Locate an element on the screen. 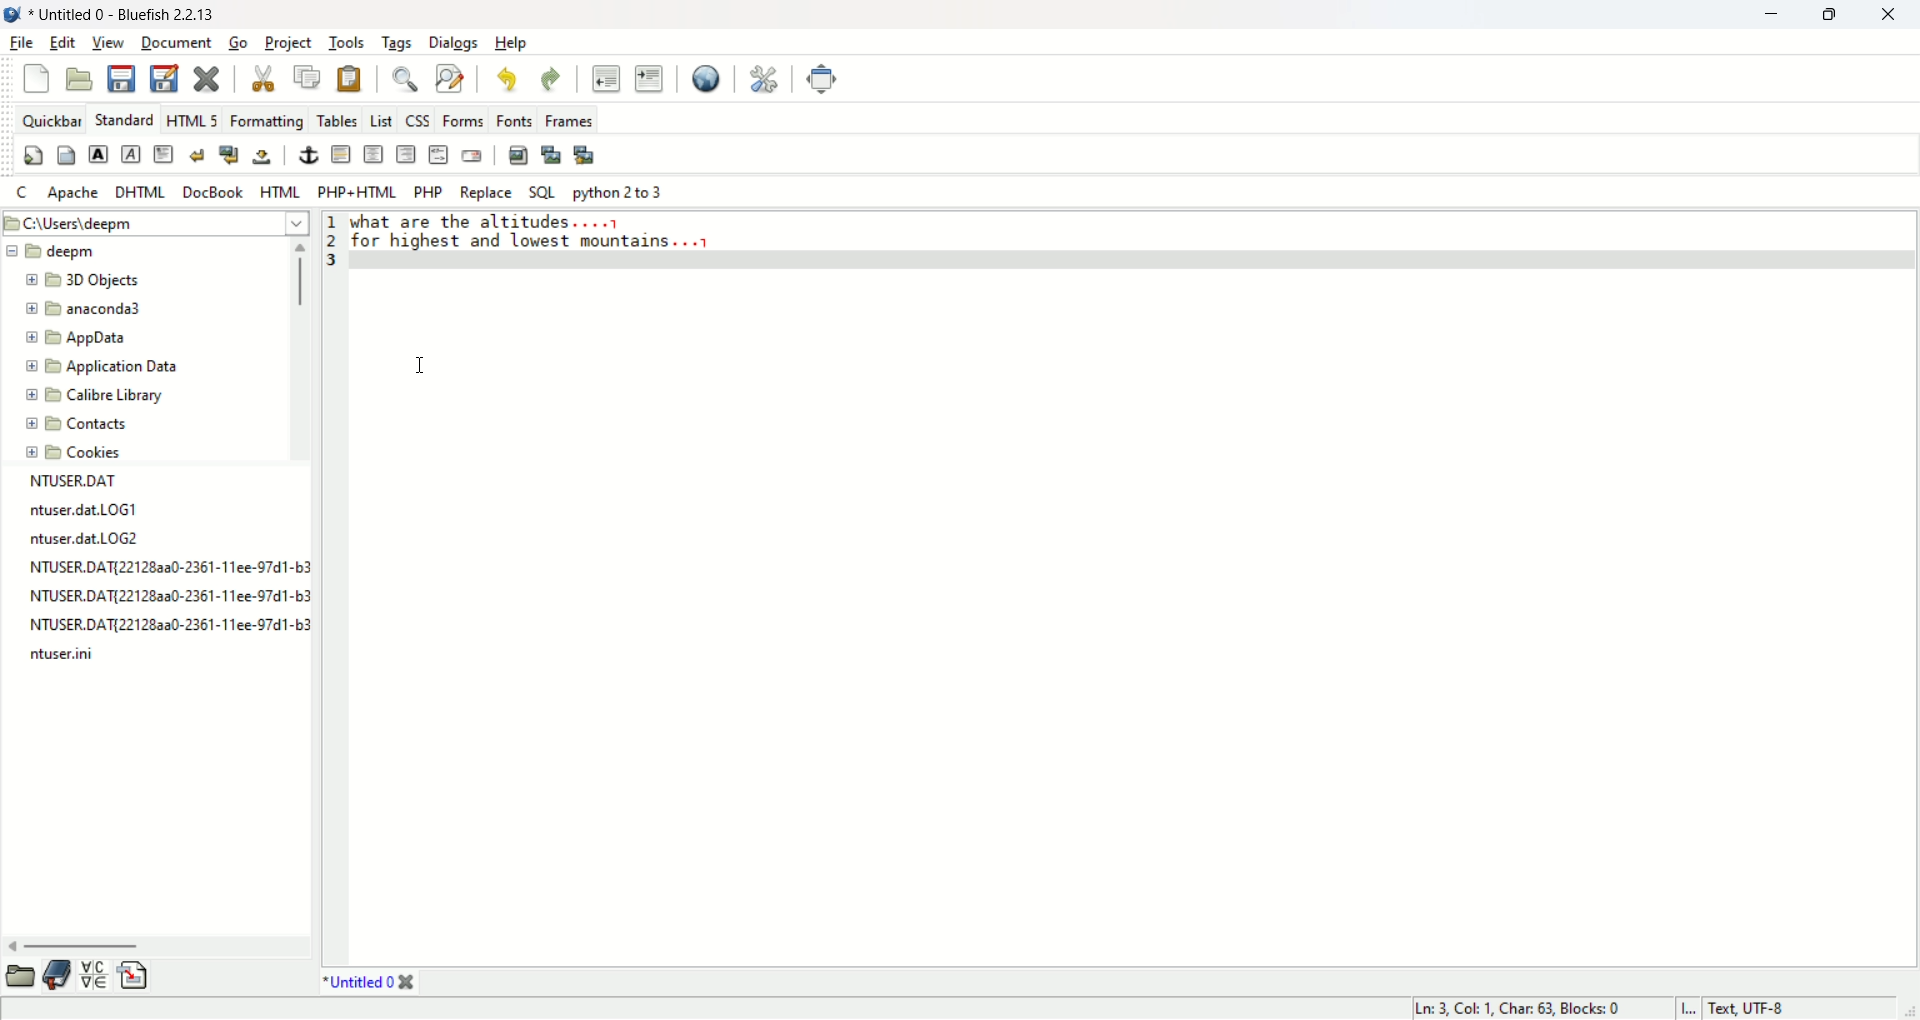 This screenshot has width=1920, height=1020. go is located at coordinates (240, 44).